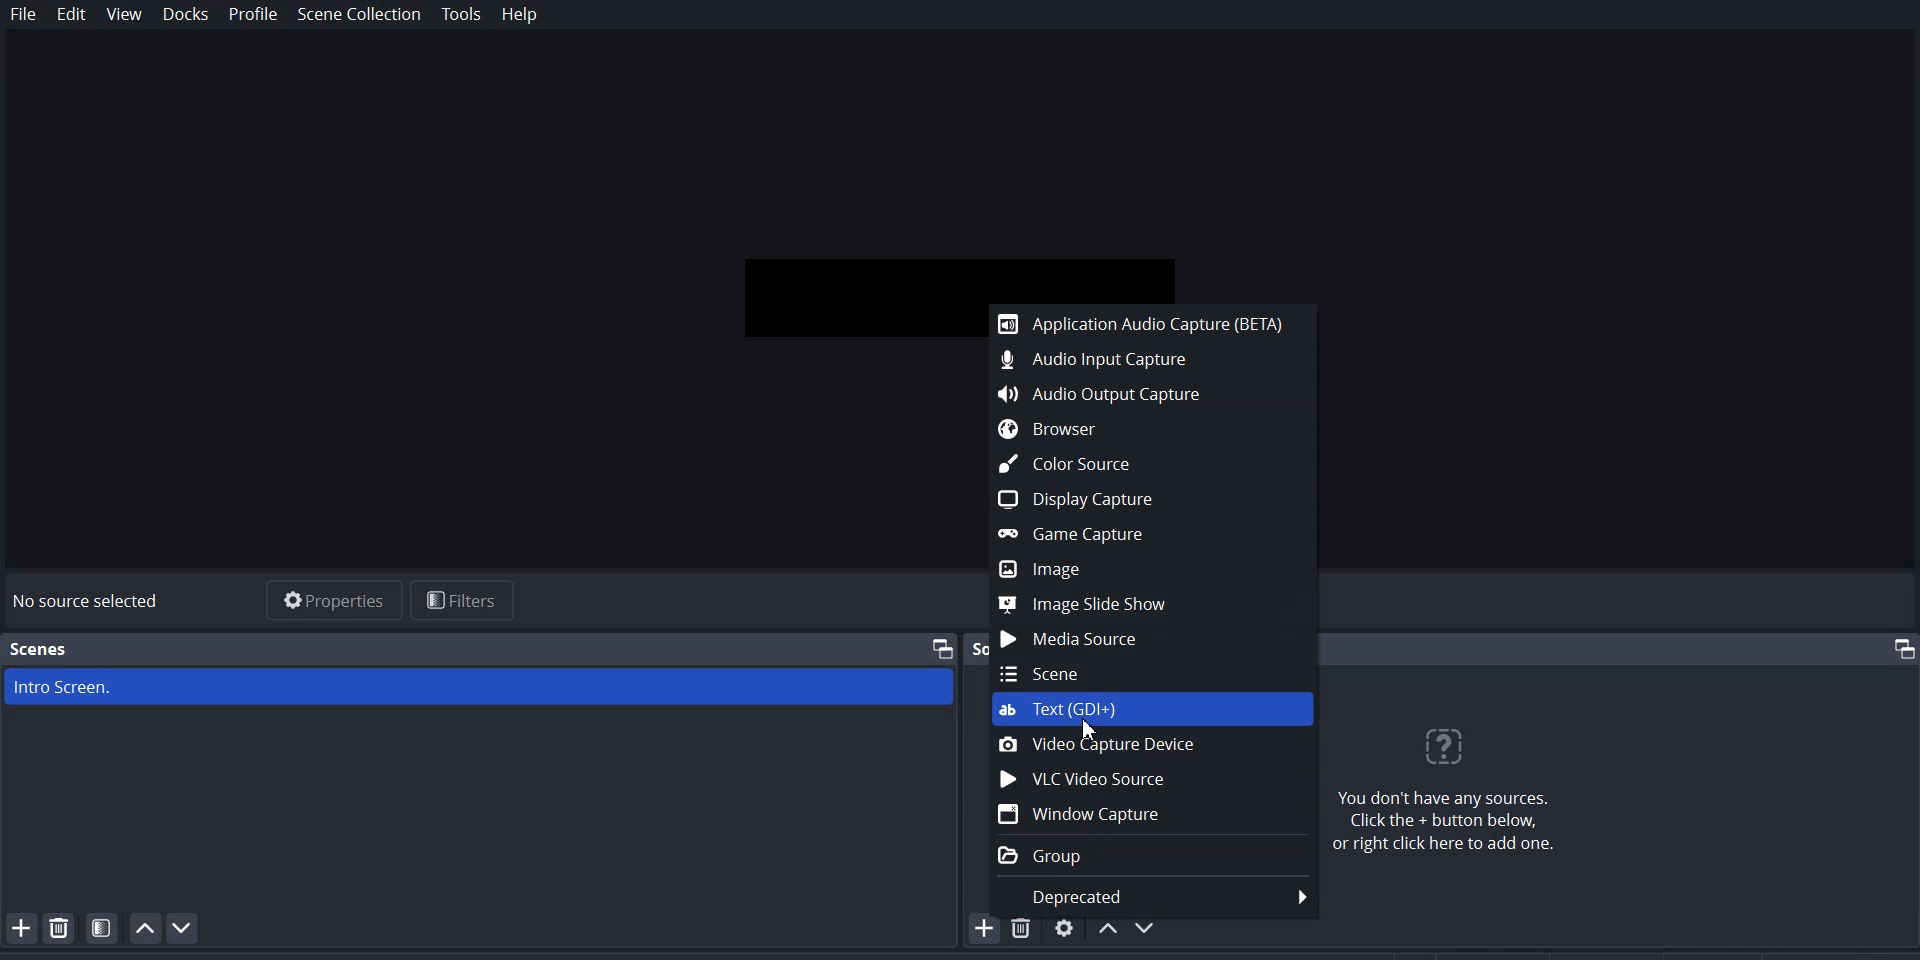 This screenshot has width=1920, height=960. What do you see at coordinates (1151, 854) in the screenshot?
I see `Group ` at bounding box center [1151, 854].